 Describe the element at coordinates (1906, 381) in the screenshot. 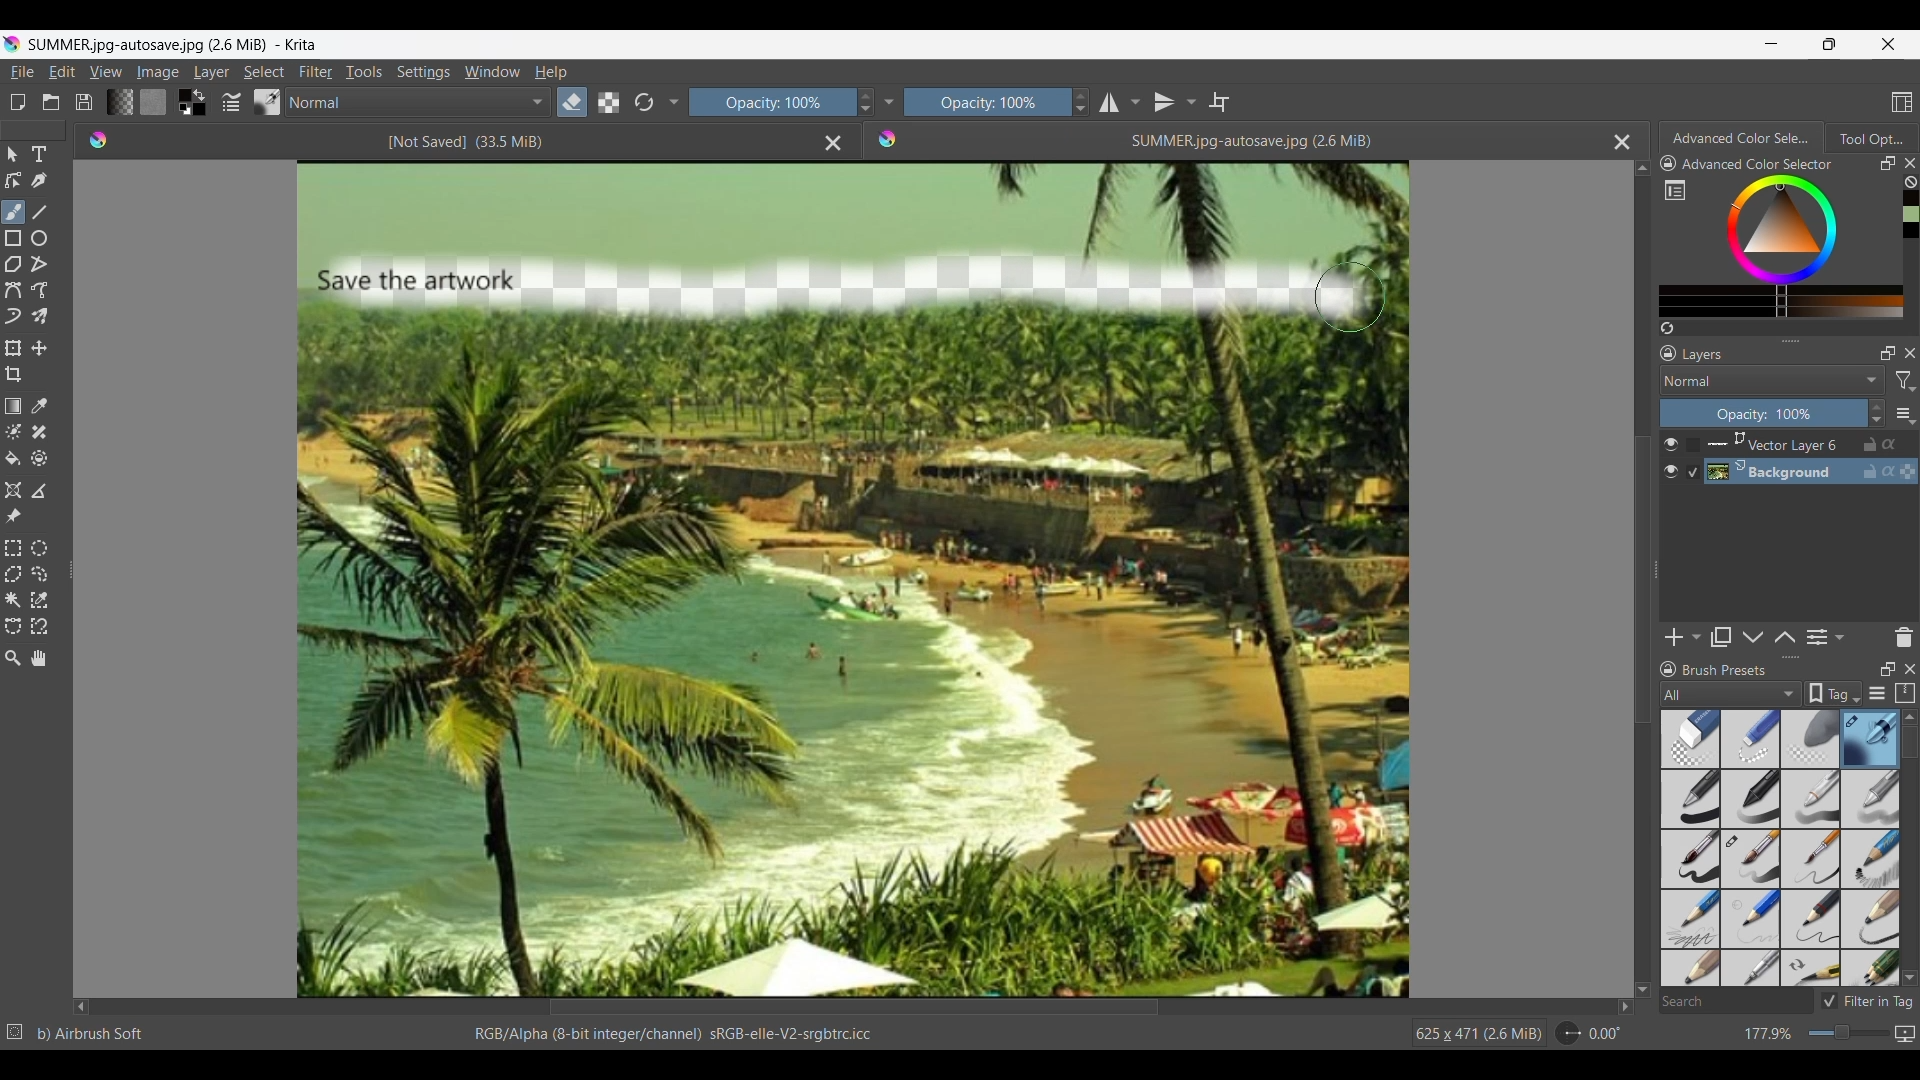

I see `Filter options` at that location.